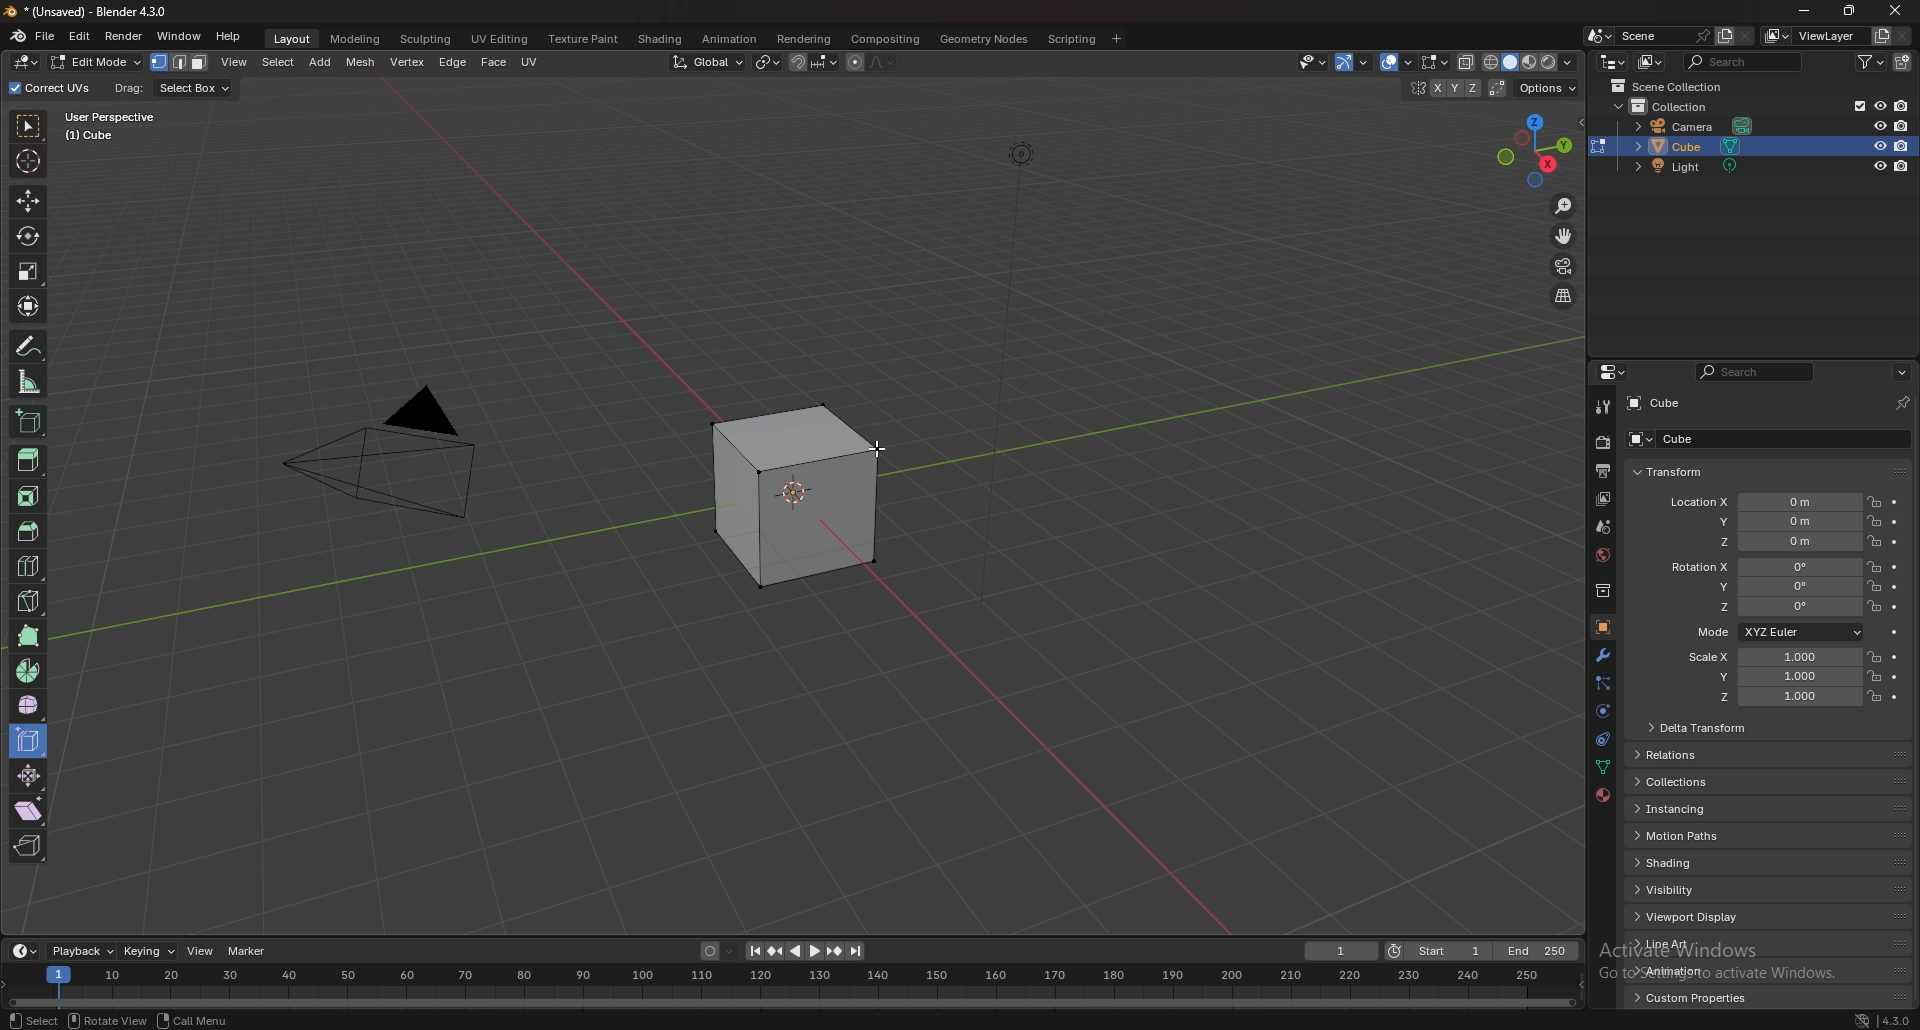  Describe the element at coordinates (1896, 568) in the screenshot. I see `animate property` at that location.